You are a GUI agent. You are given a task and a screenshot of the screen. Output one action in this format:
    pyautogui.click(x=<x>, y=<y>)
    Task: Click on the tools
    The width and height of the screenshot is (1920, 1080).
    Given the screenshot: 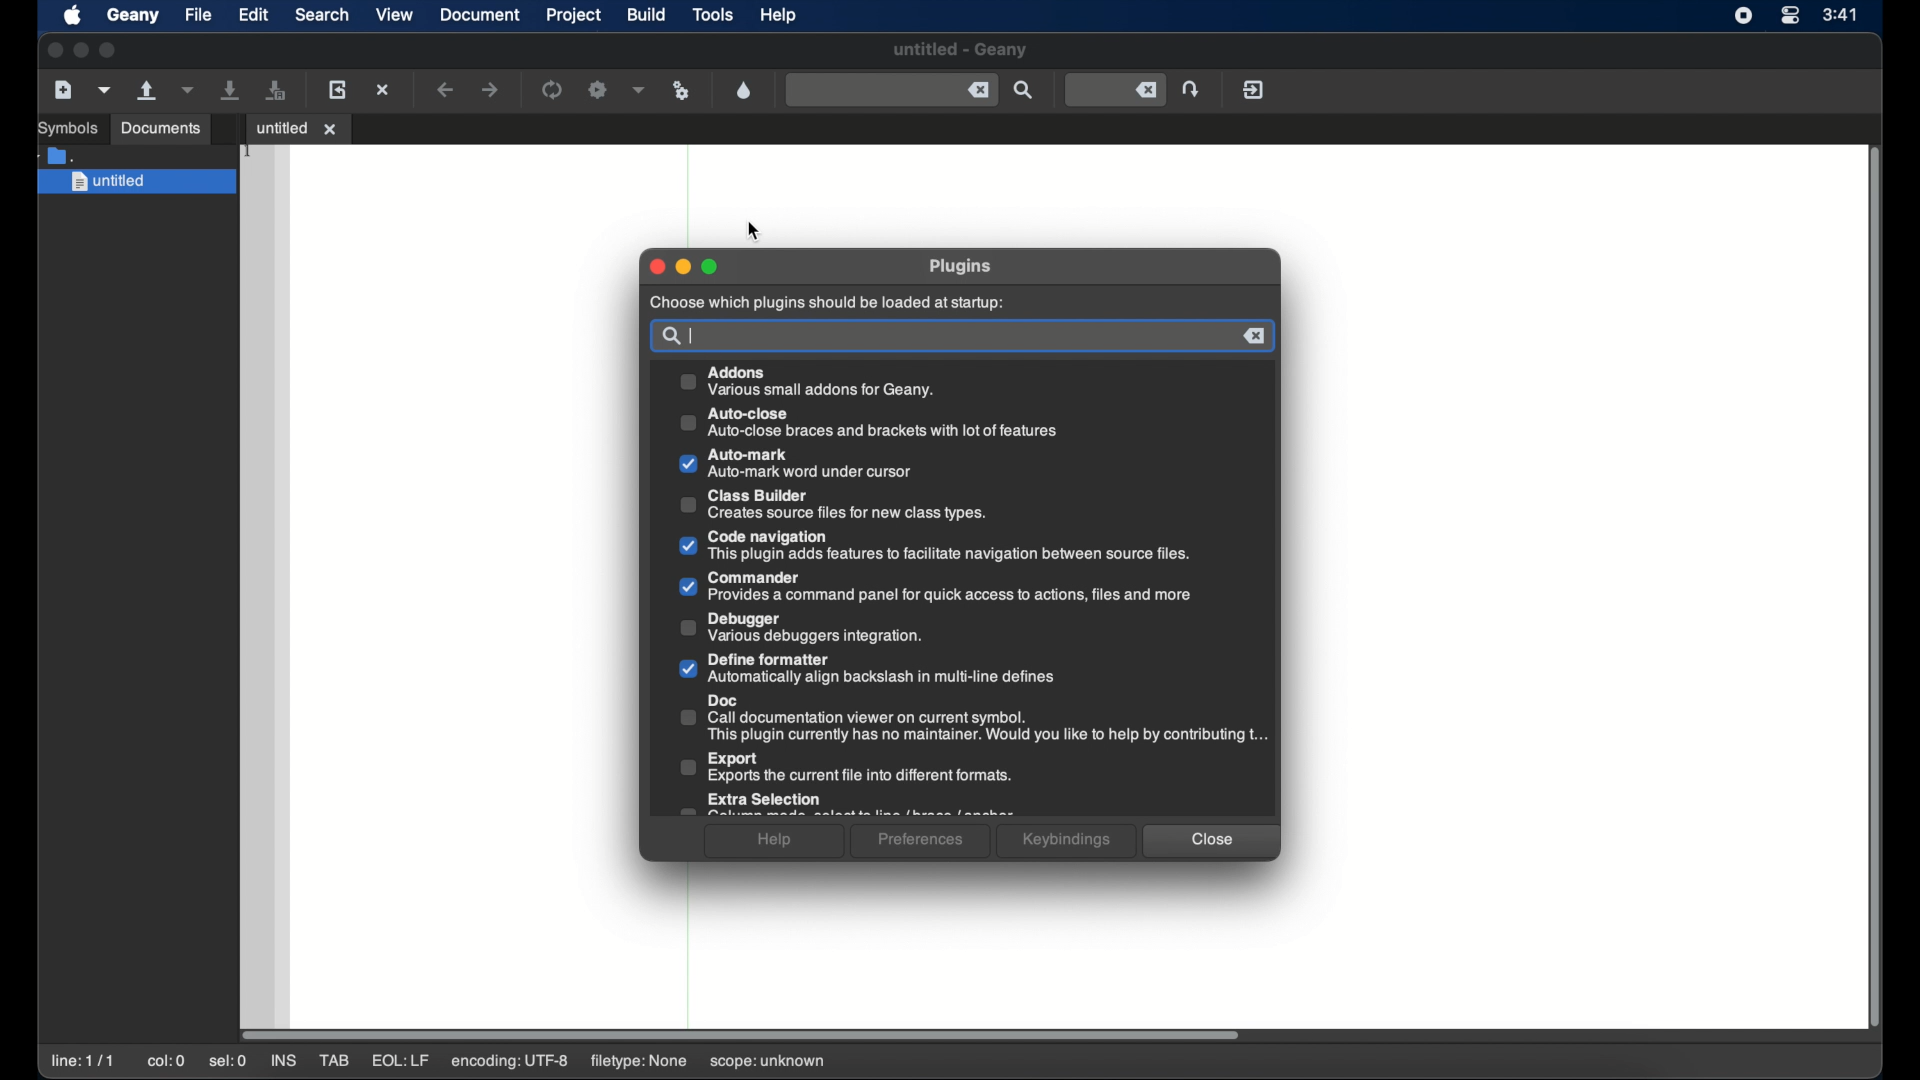 What is the action you would take?
    pyautogui.click(x=716, y=15)
    